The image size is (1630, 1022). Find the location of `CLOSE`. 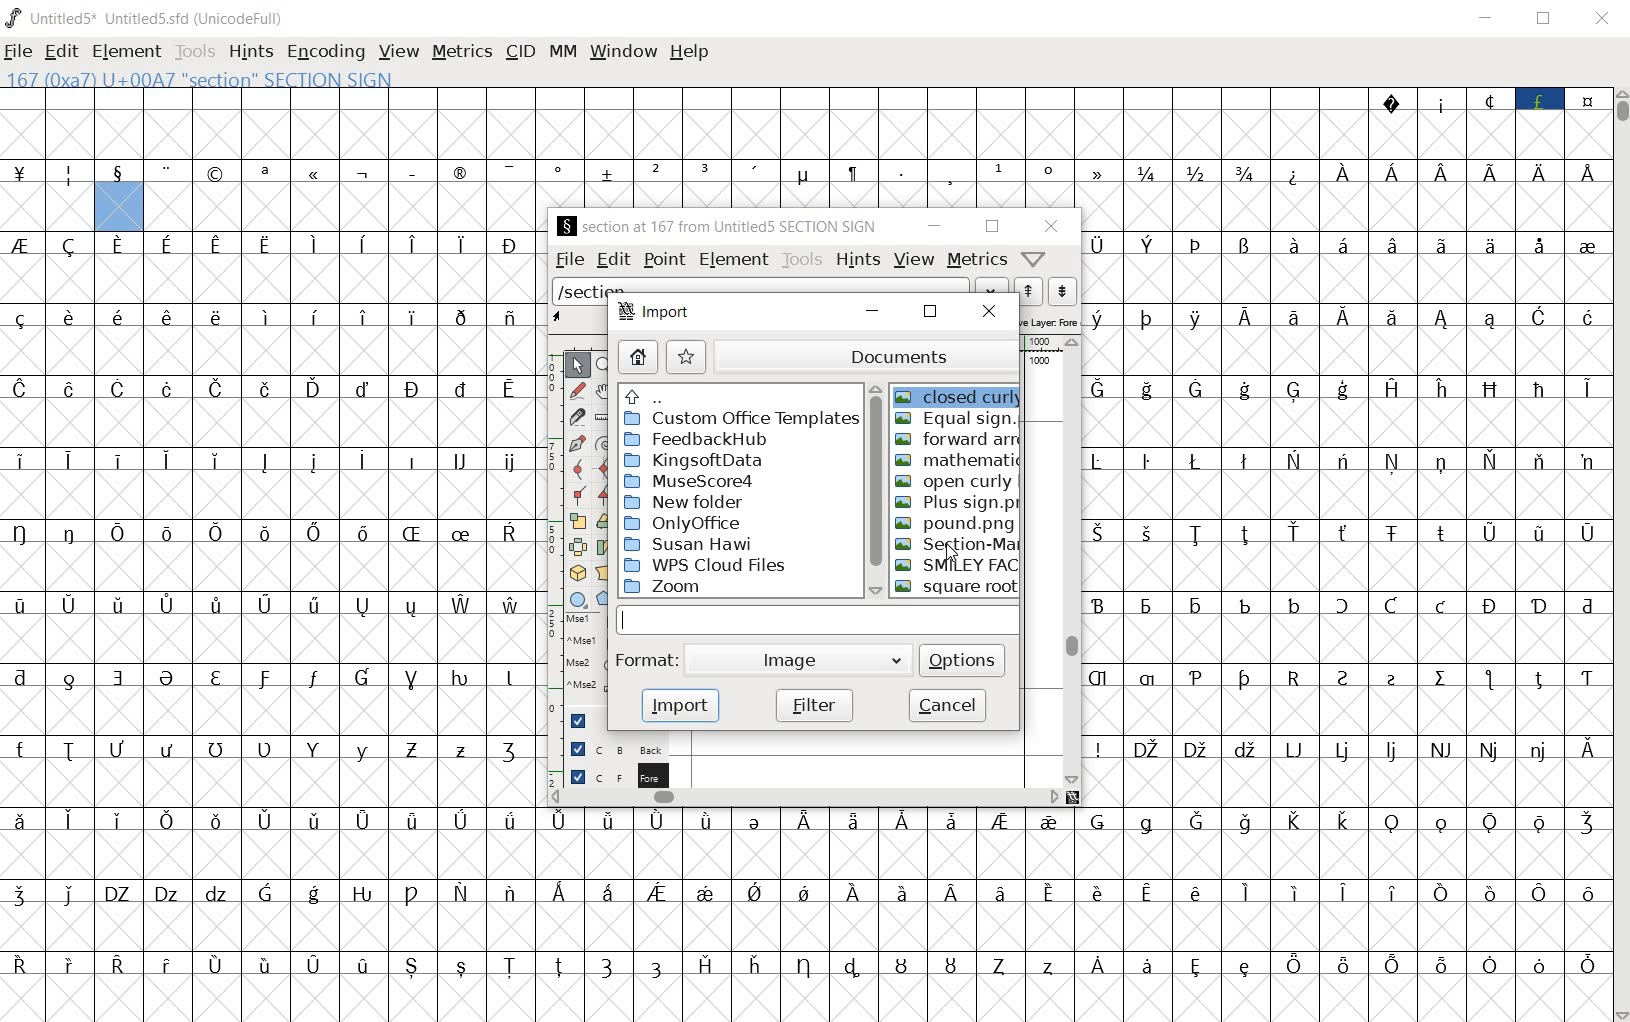

CLOSE is located at coordinates (1602, 21).